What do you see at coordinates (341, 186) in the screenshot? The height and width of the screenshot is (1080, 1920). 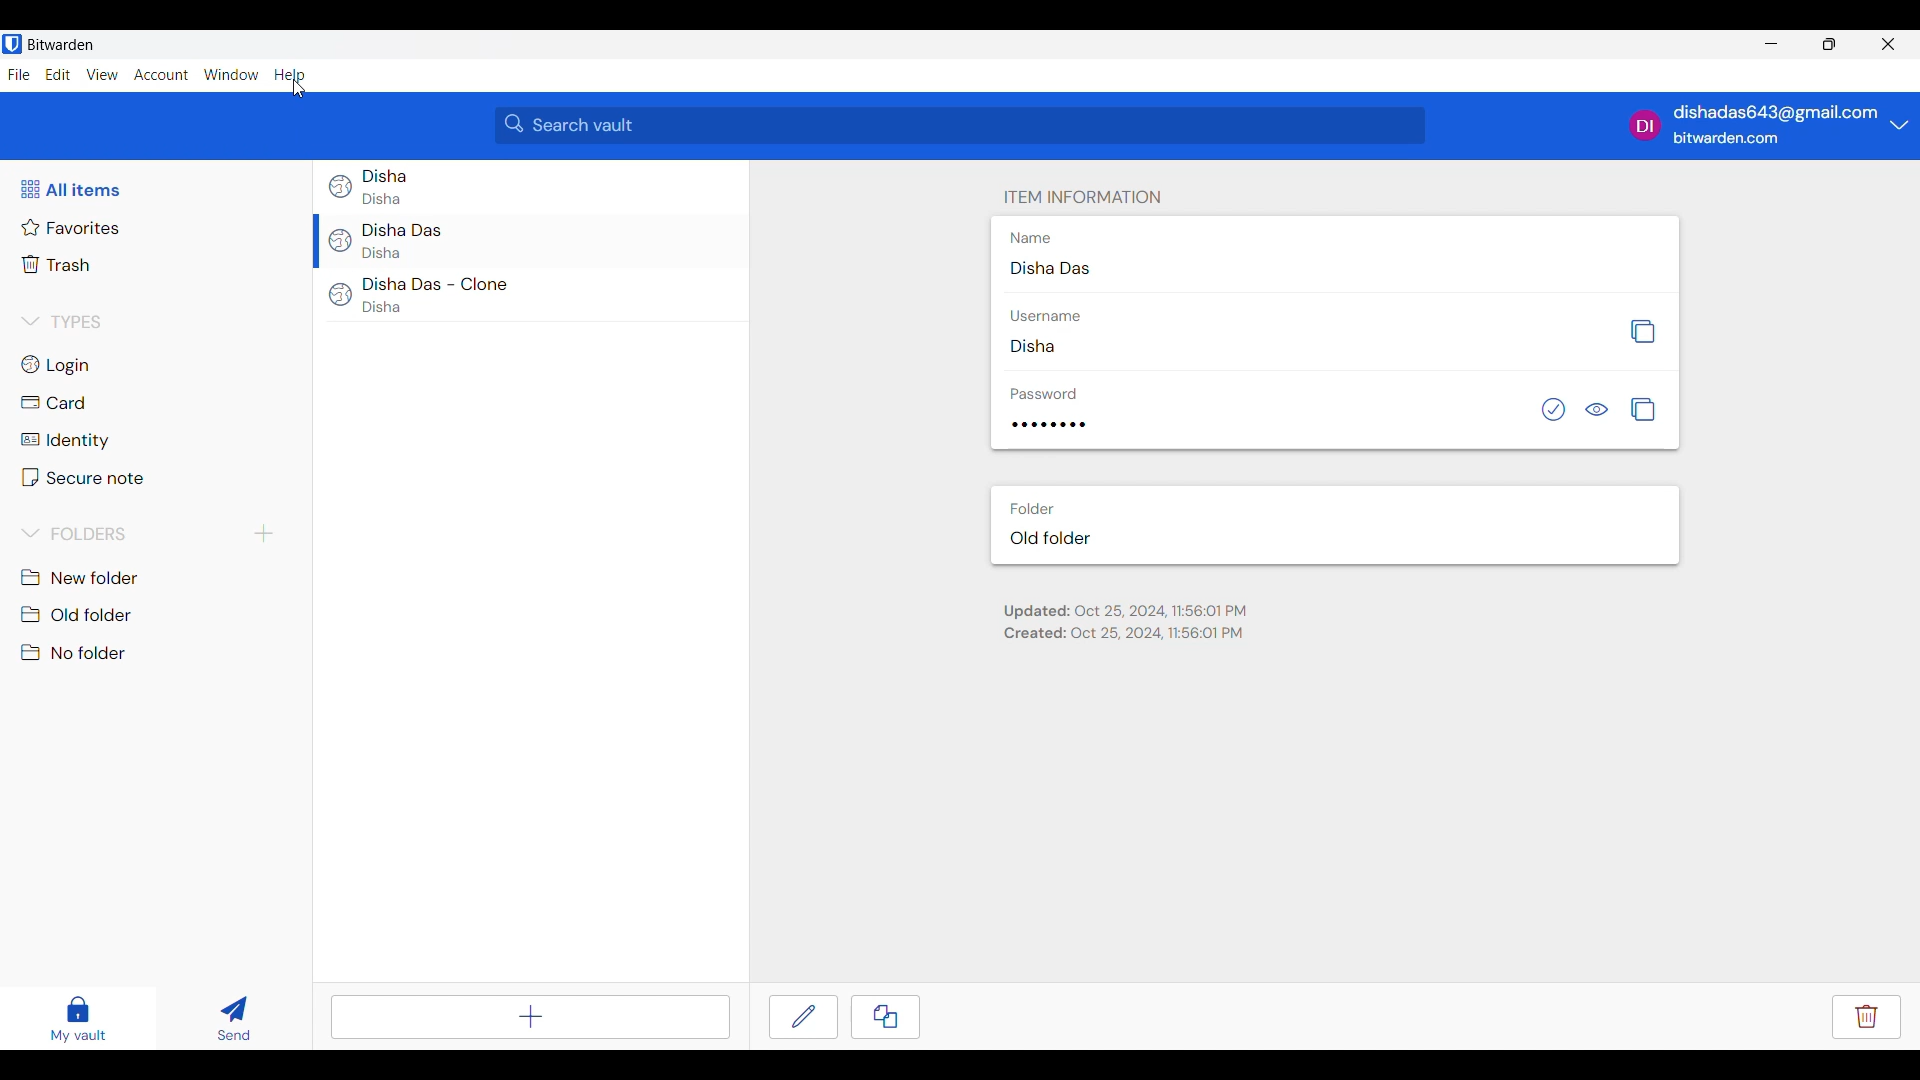 I see `Item logo` at bounding box center [341, 186].